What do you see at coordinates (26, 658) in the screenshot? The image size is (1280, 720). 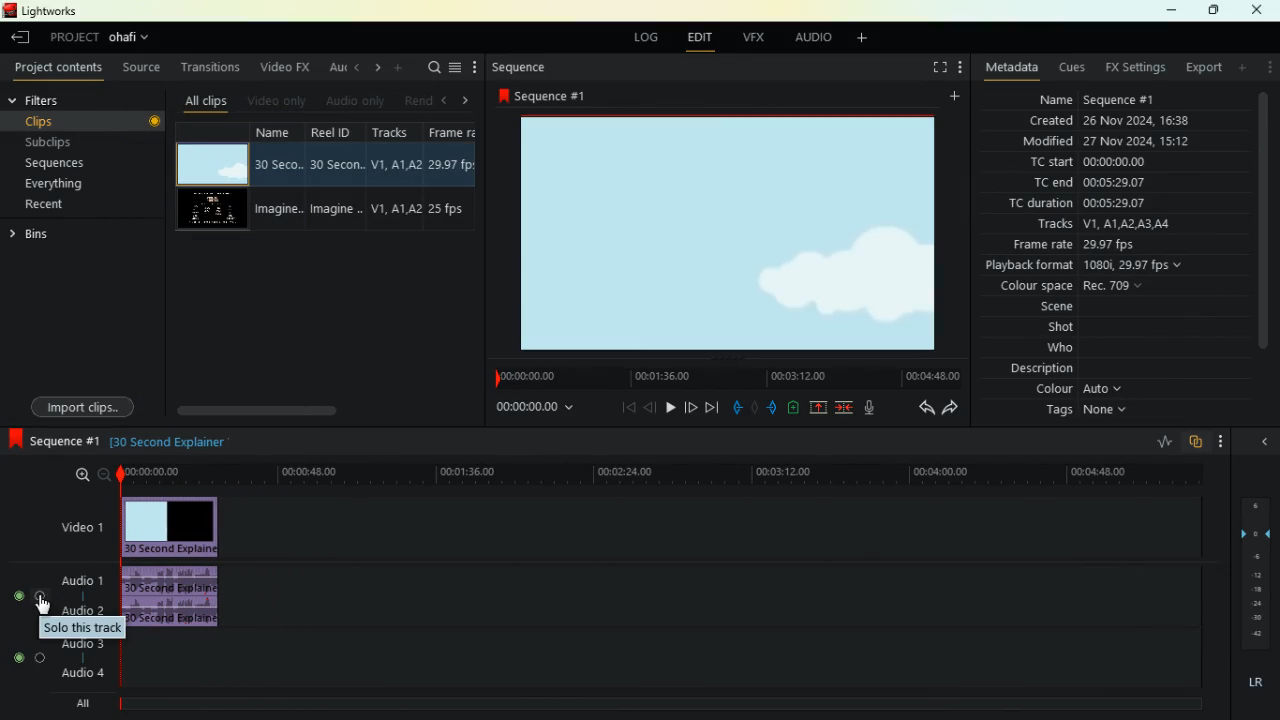 I see `on` at bounding box center [26, 658].